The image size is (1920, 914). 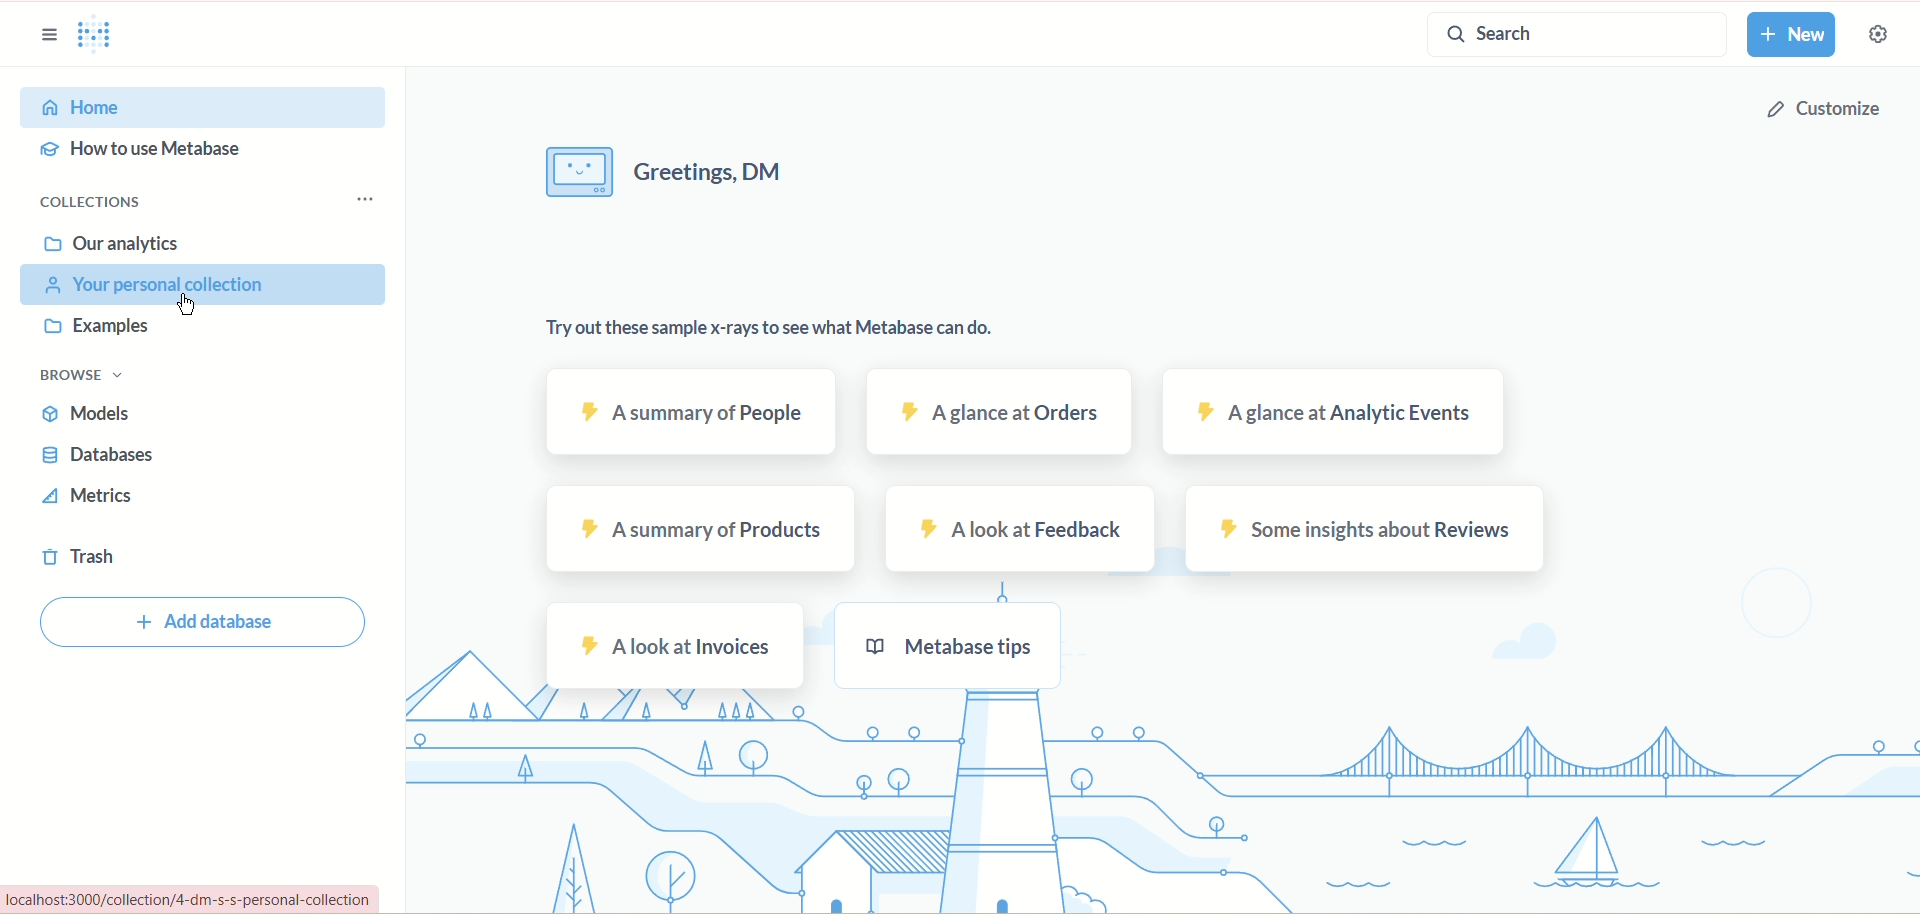 What do you see at coordinates (188, 899) in the screenshot?
I see `localhost:3000/collection/4-dm-s-s-personal-collection` at bounding box center [188, 899].